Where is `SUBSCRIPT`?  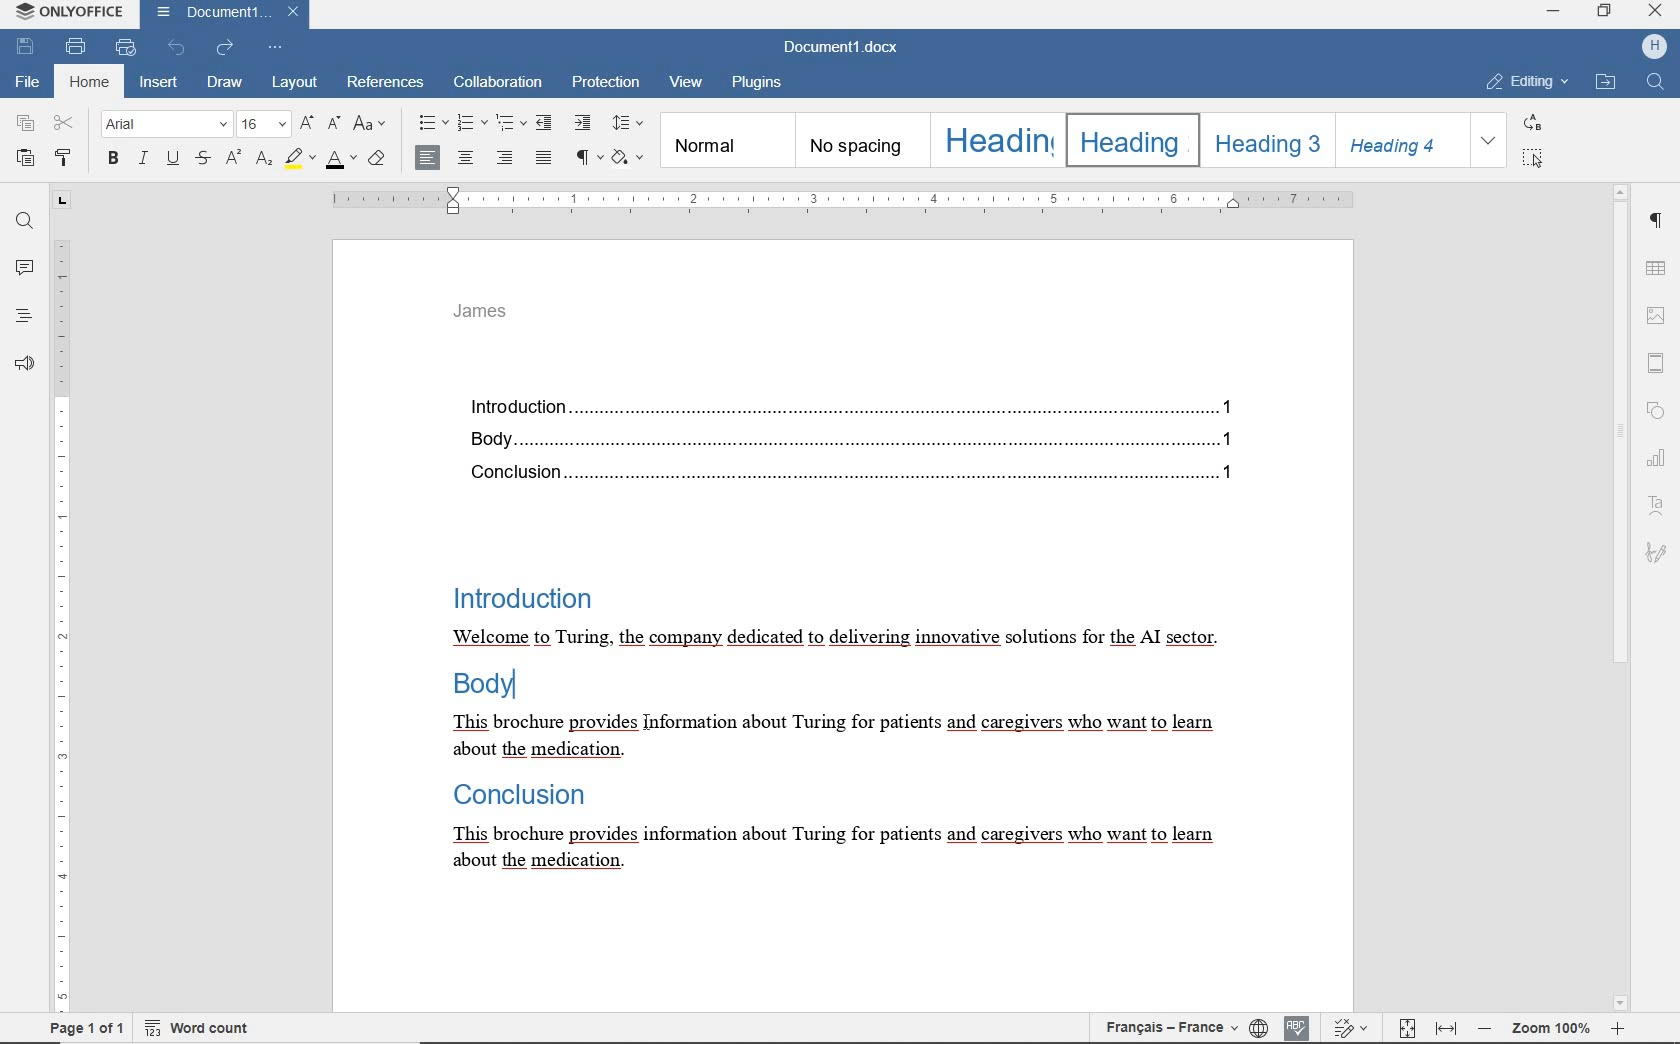 SUBSCRIPT is located at coordinates (263, 160).